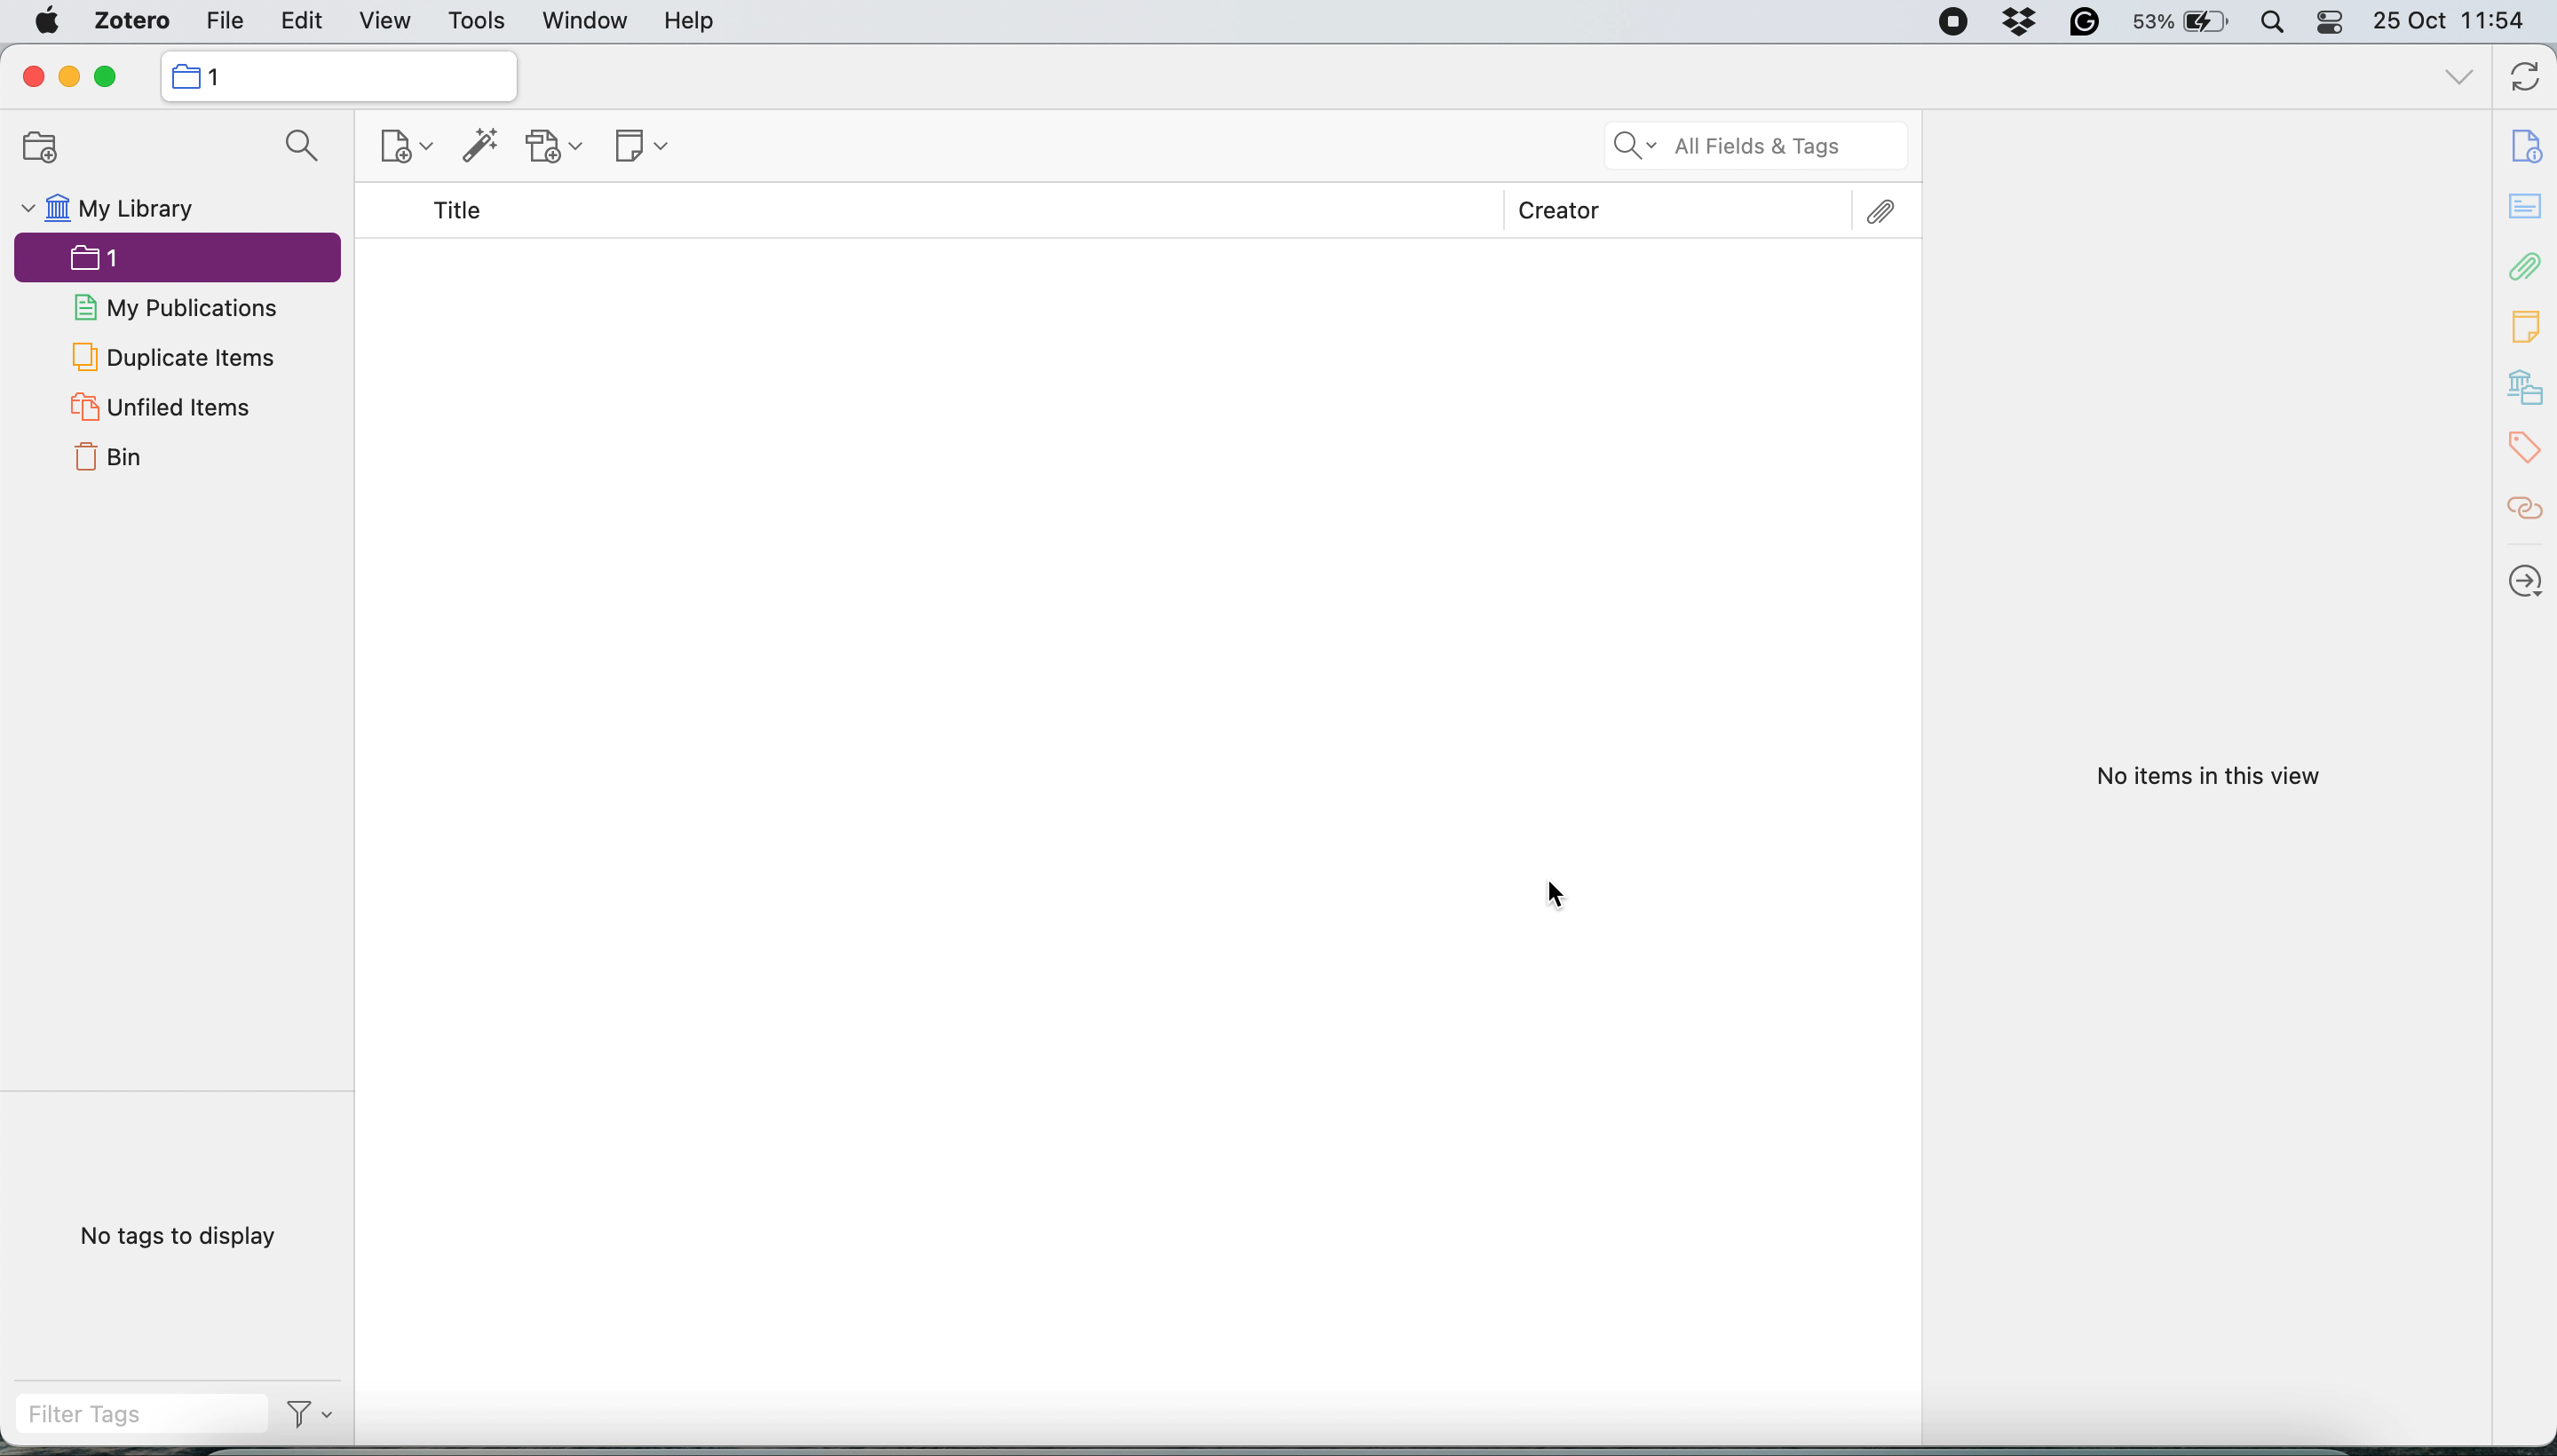 The height and width of the screenshot is (1456, 2557). Describe the element at coordinates (2527, 390) in the screenshot. I see `library` at that location.